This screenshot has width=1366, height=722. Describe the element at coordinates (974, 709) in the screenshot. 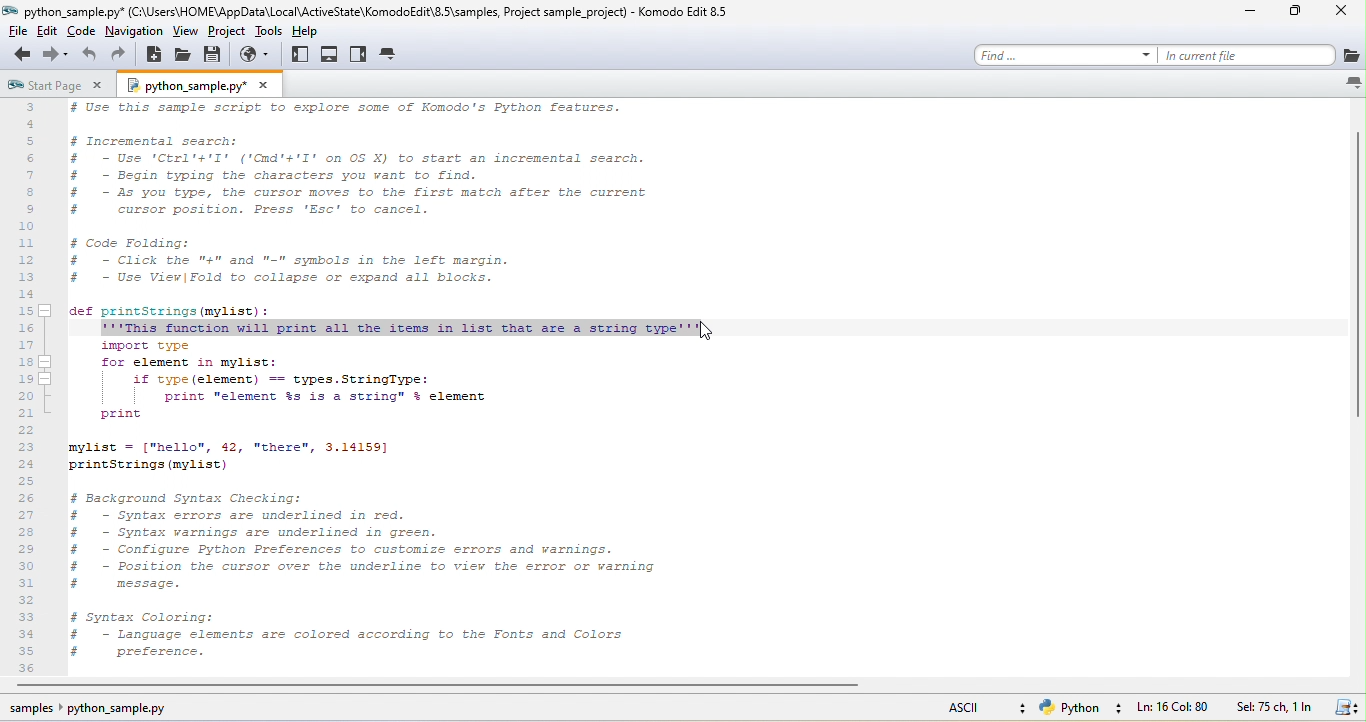

I see `ascii` at that location.